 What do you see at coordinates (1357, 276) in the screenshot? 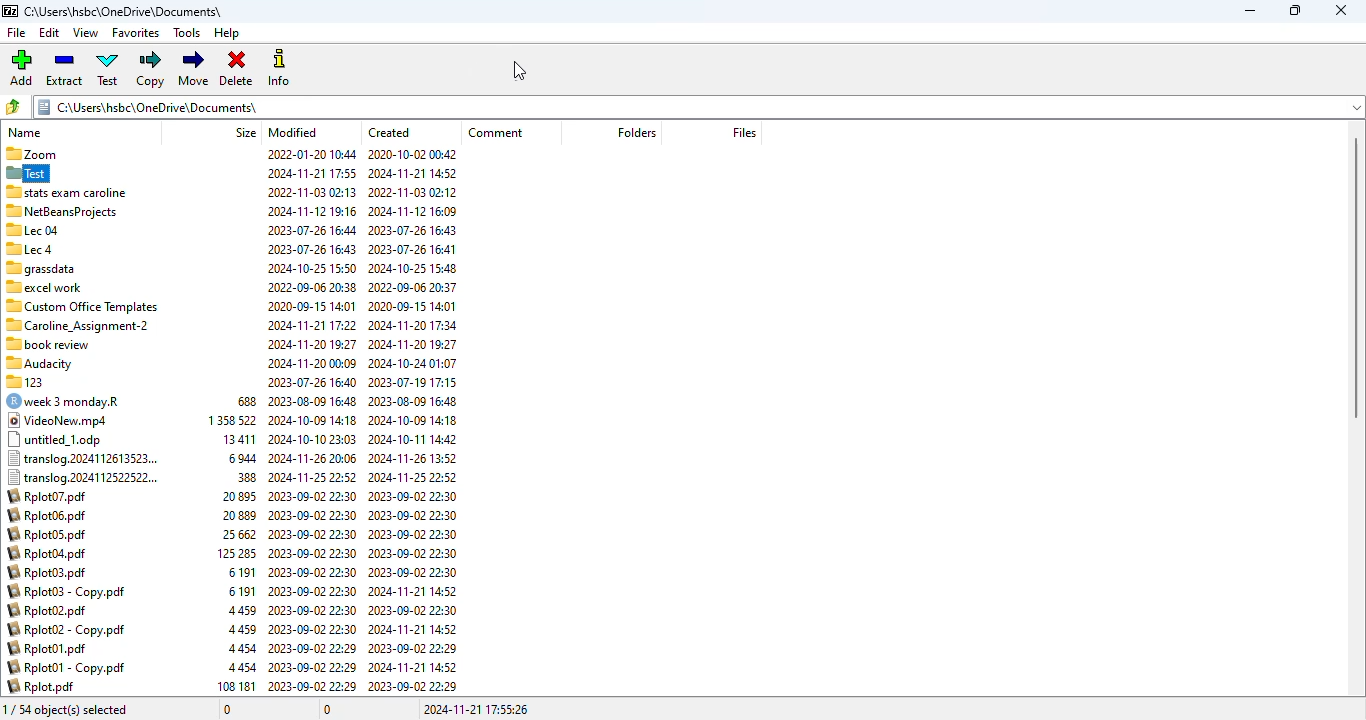
I see `vertical scroll bar` at bounding box center [1357, 276].